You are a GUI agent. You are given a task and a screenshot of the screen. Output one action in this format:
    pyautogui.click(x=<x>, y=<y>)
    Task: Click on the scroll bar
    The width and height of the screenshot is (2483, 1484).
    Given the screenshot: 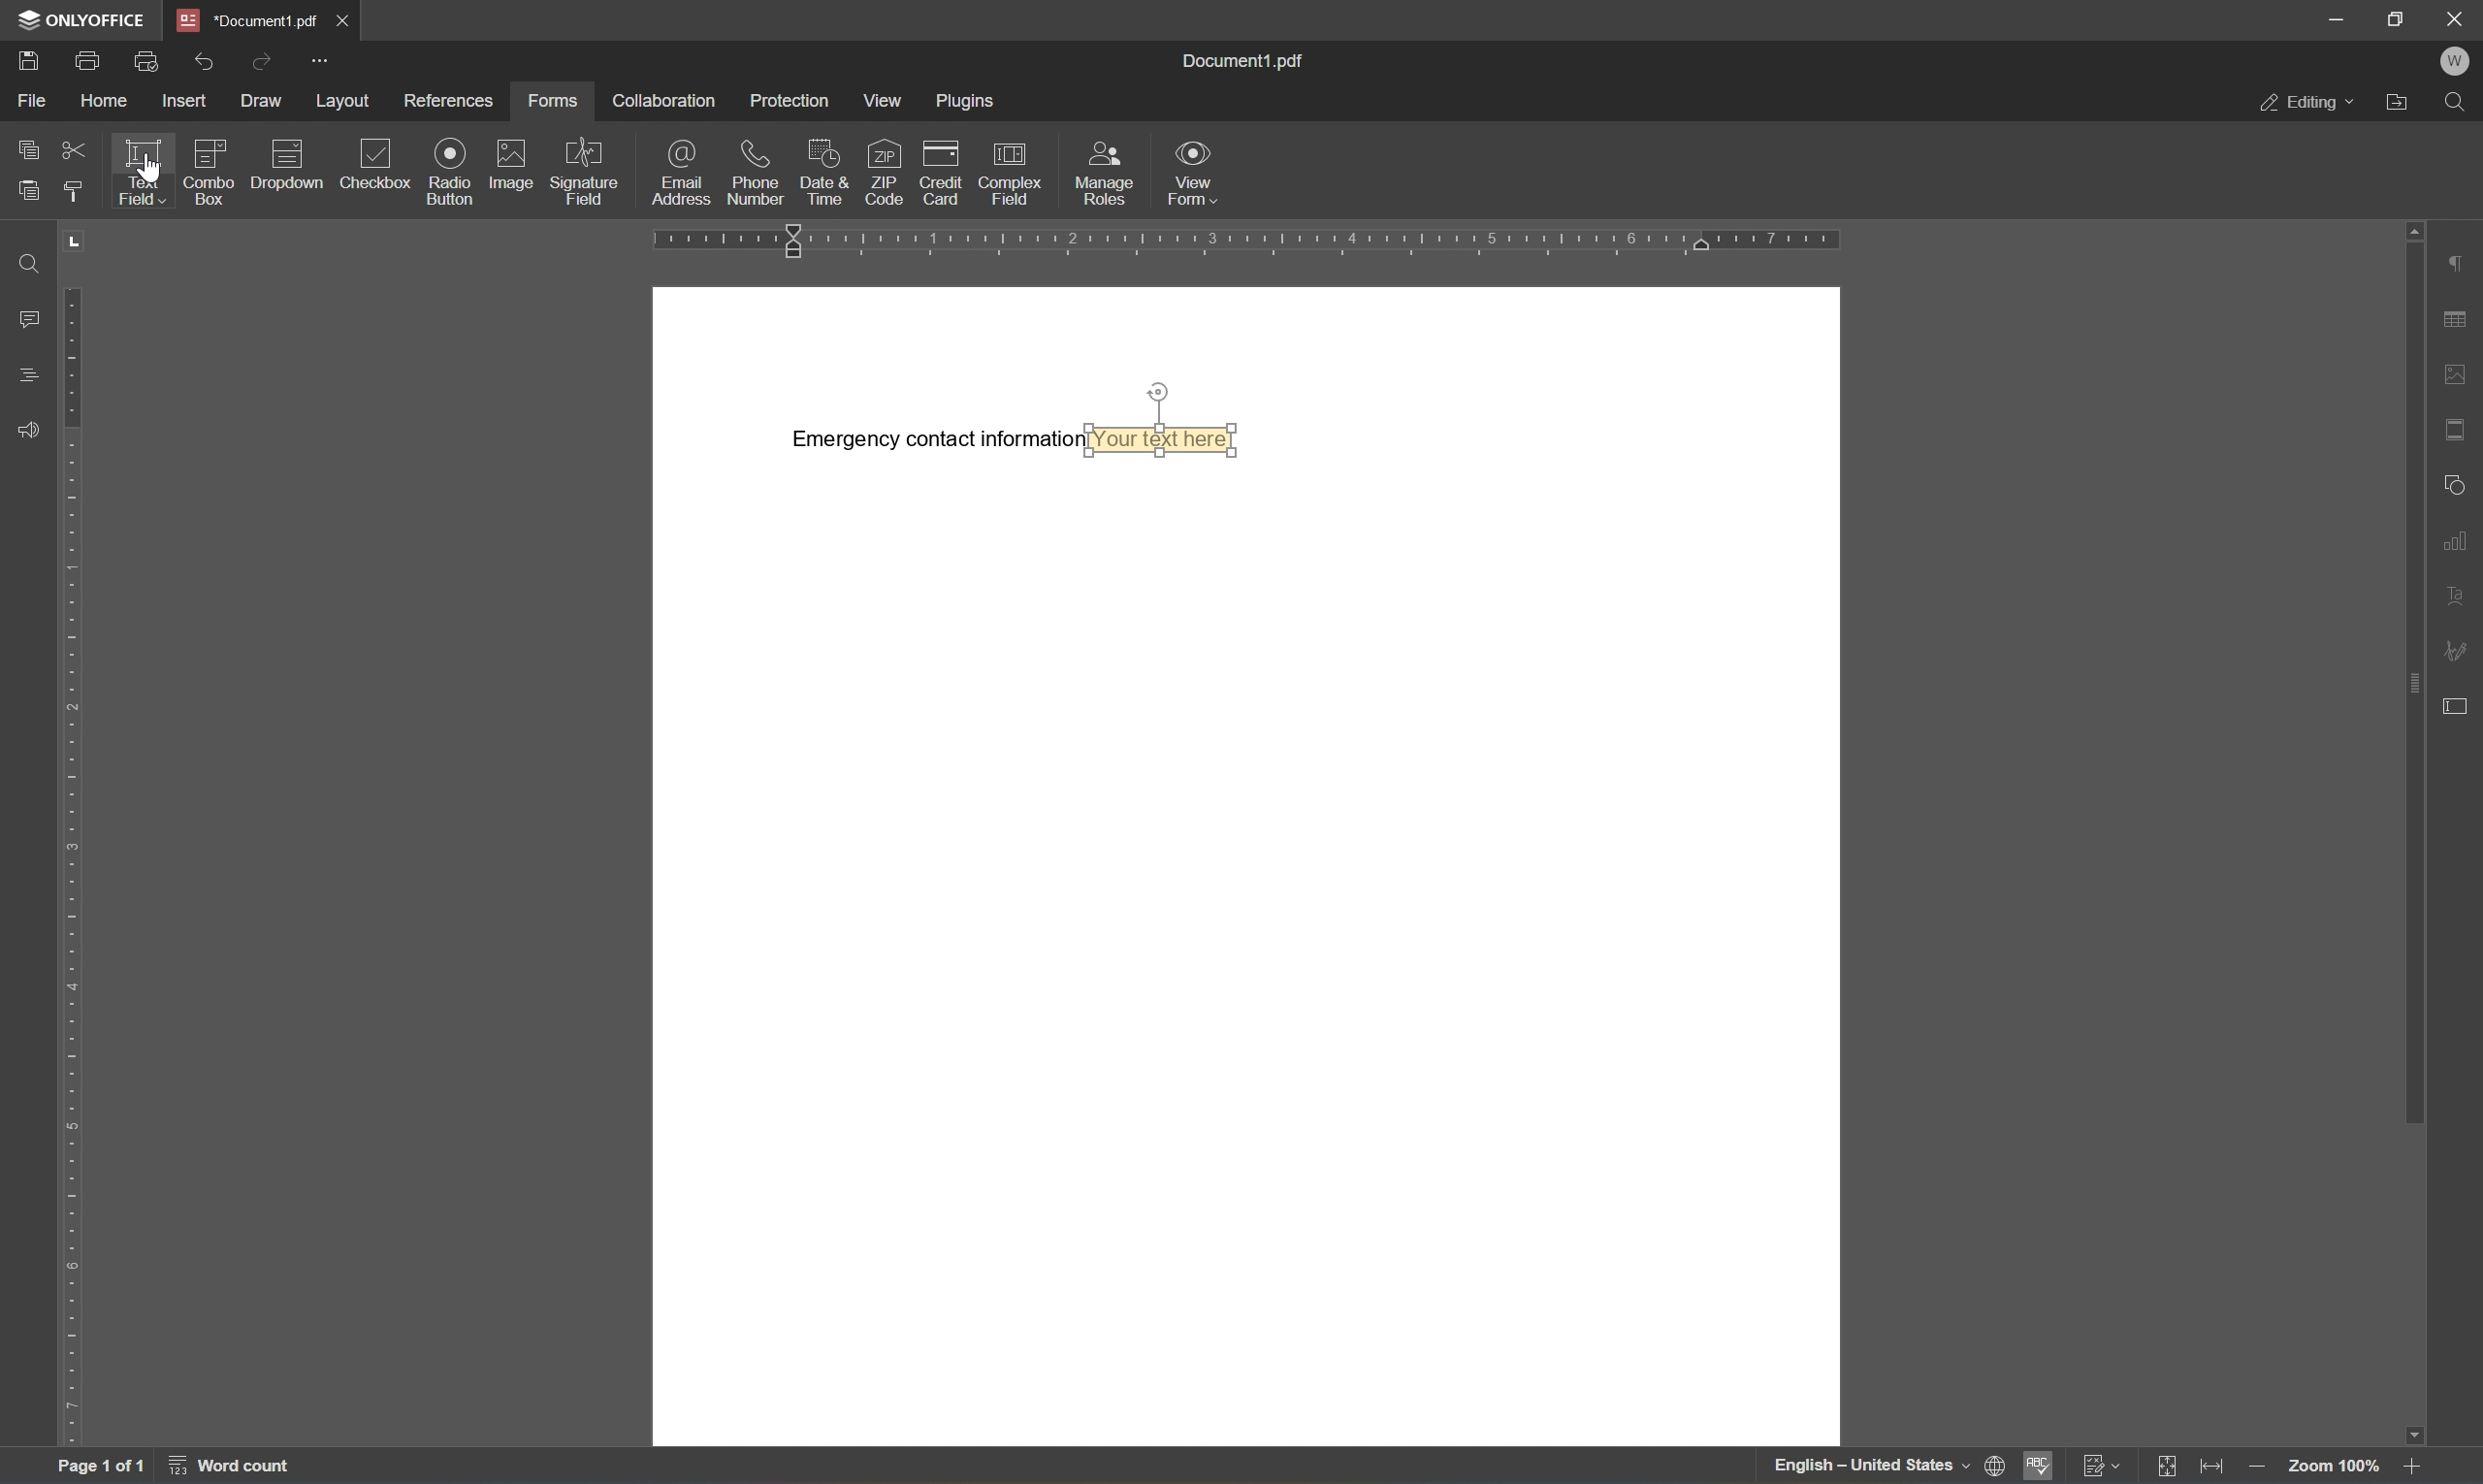 What is the action you would take?
    pyautogui.click(x=2415, y=684)
    